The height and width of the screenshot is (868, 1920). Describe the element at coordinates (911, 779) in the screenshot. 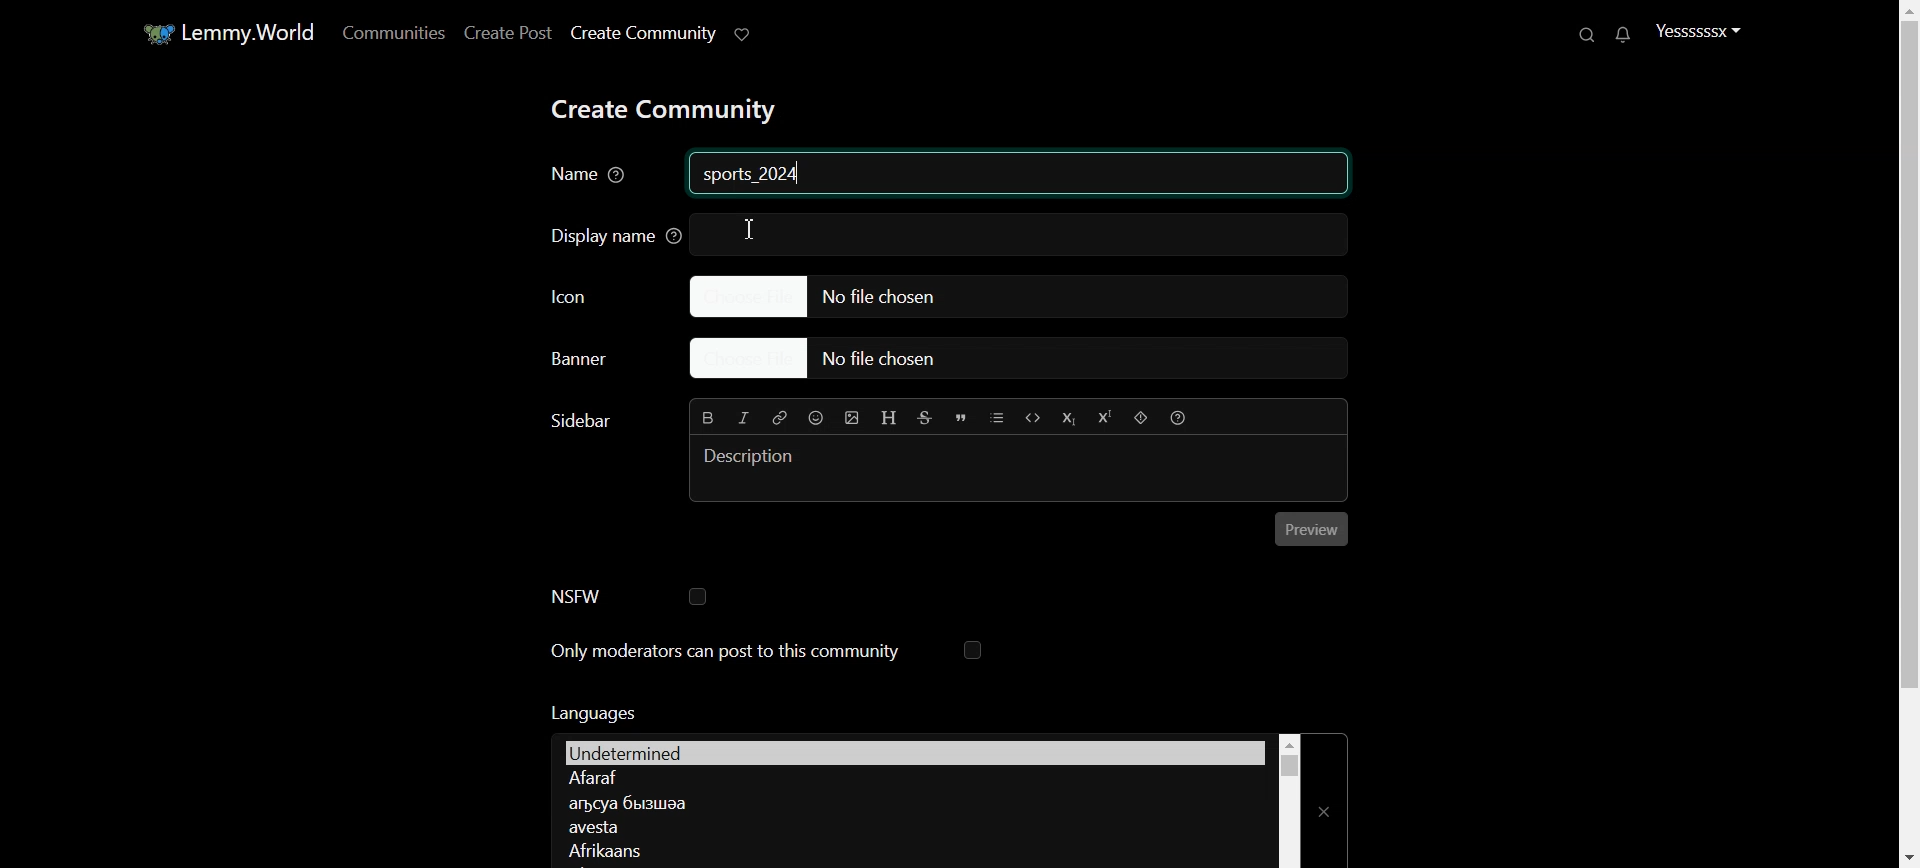

I see `Language` at that location.